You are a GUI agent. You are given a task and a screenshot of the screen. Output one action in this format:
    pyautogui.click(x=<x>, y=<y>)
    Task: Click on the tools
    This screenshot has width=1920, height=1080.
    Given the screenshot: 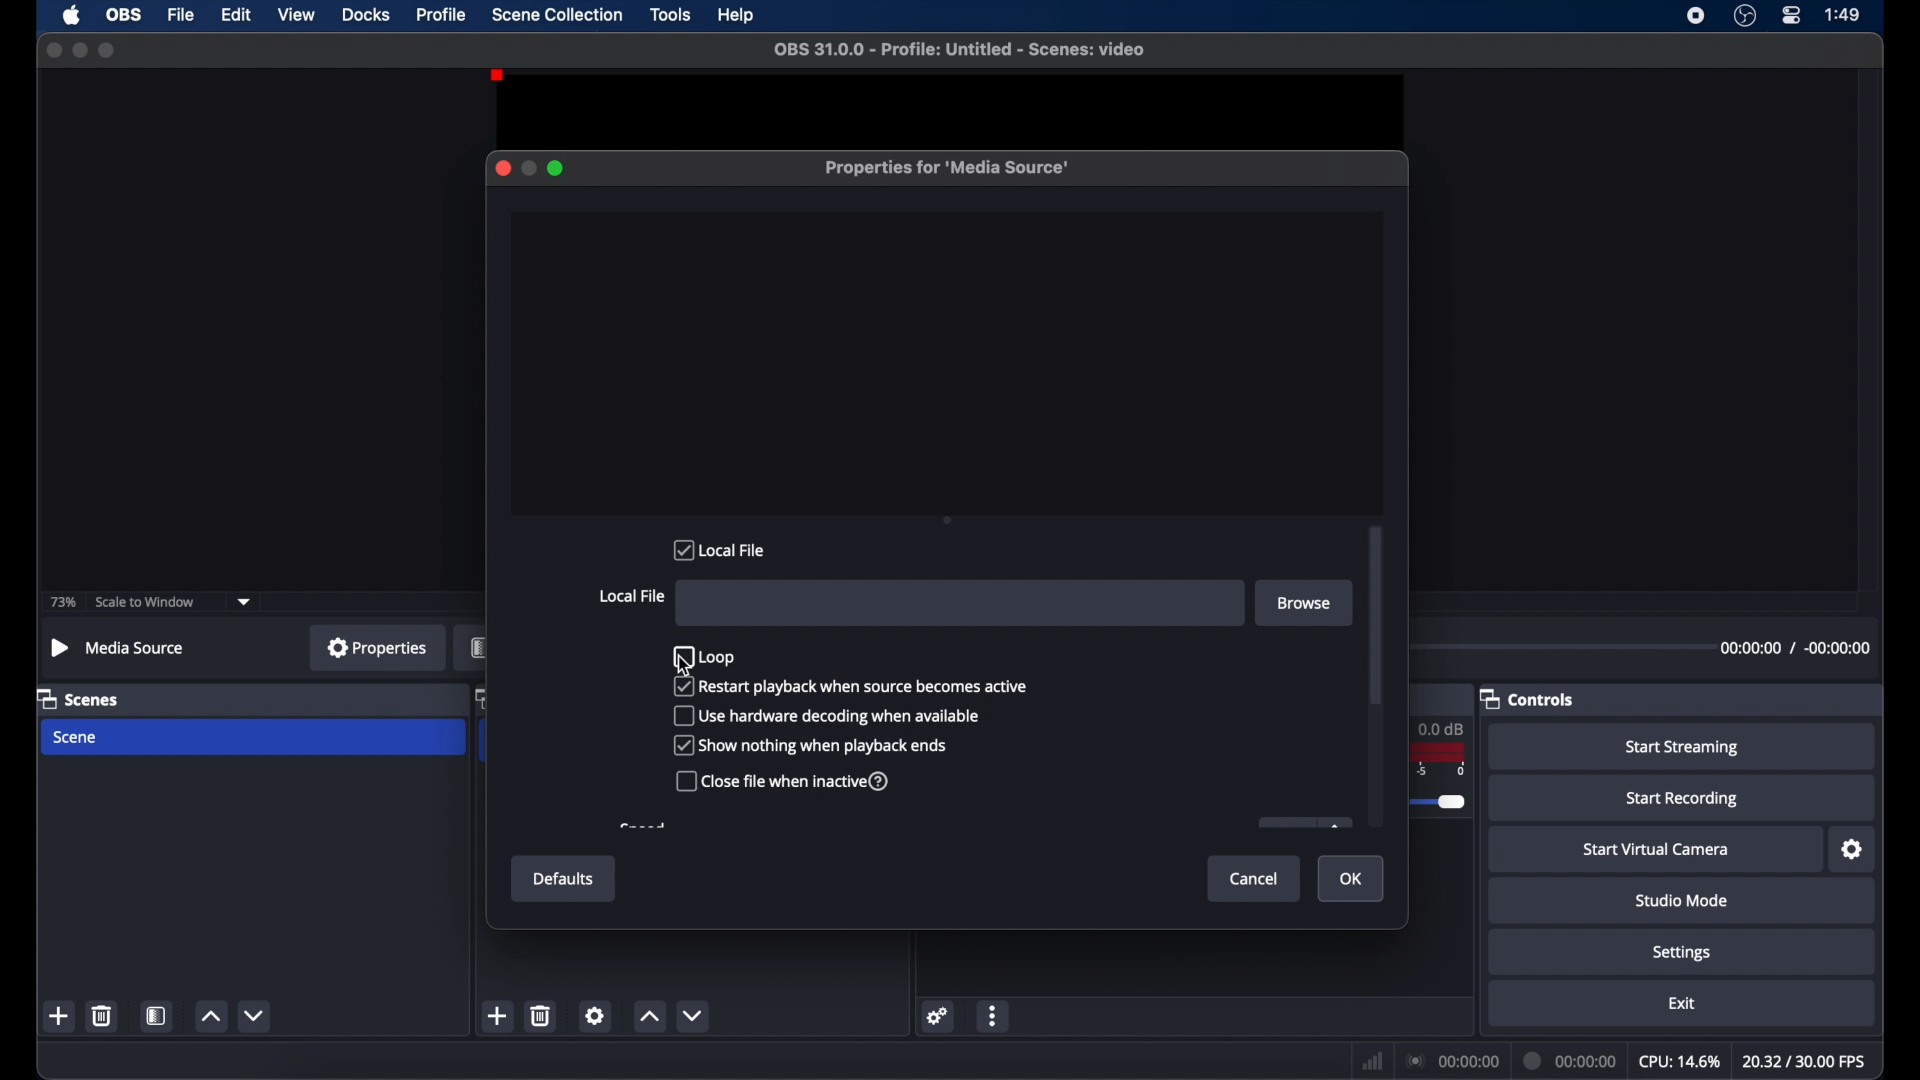 What is the action you would take?
    pyautogui.click(x=672, y=15)
    